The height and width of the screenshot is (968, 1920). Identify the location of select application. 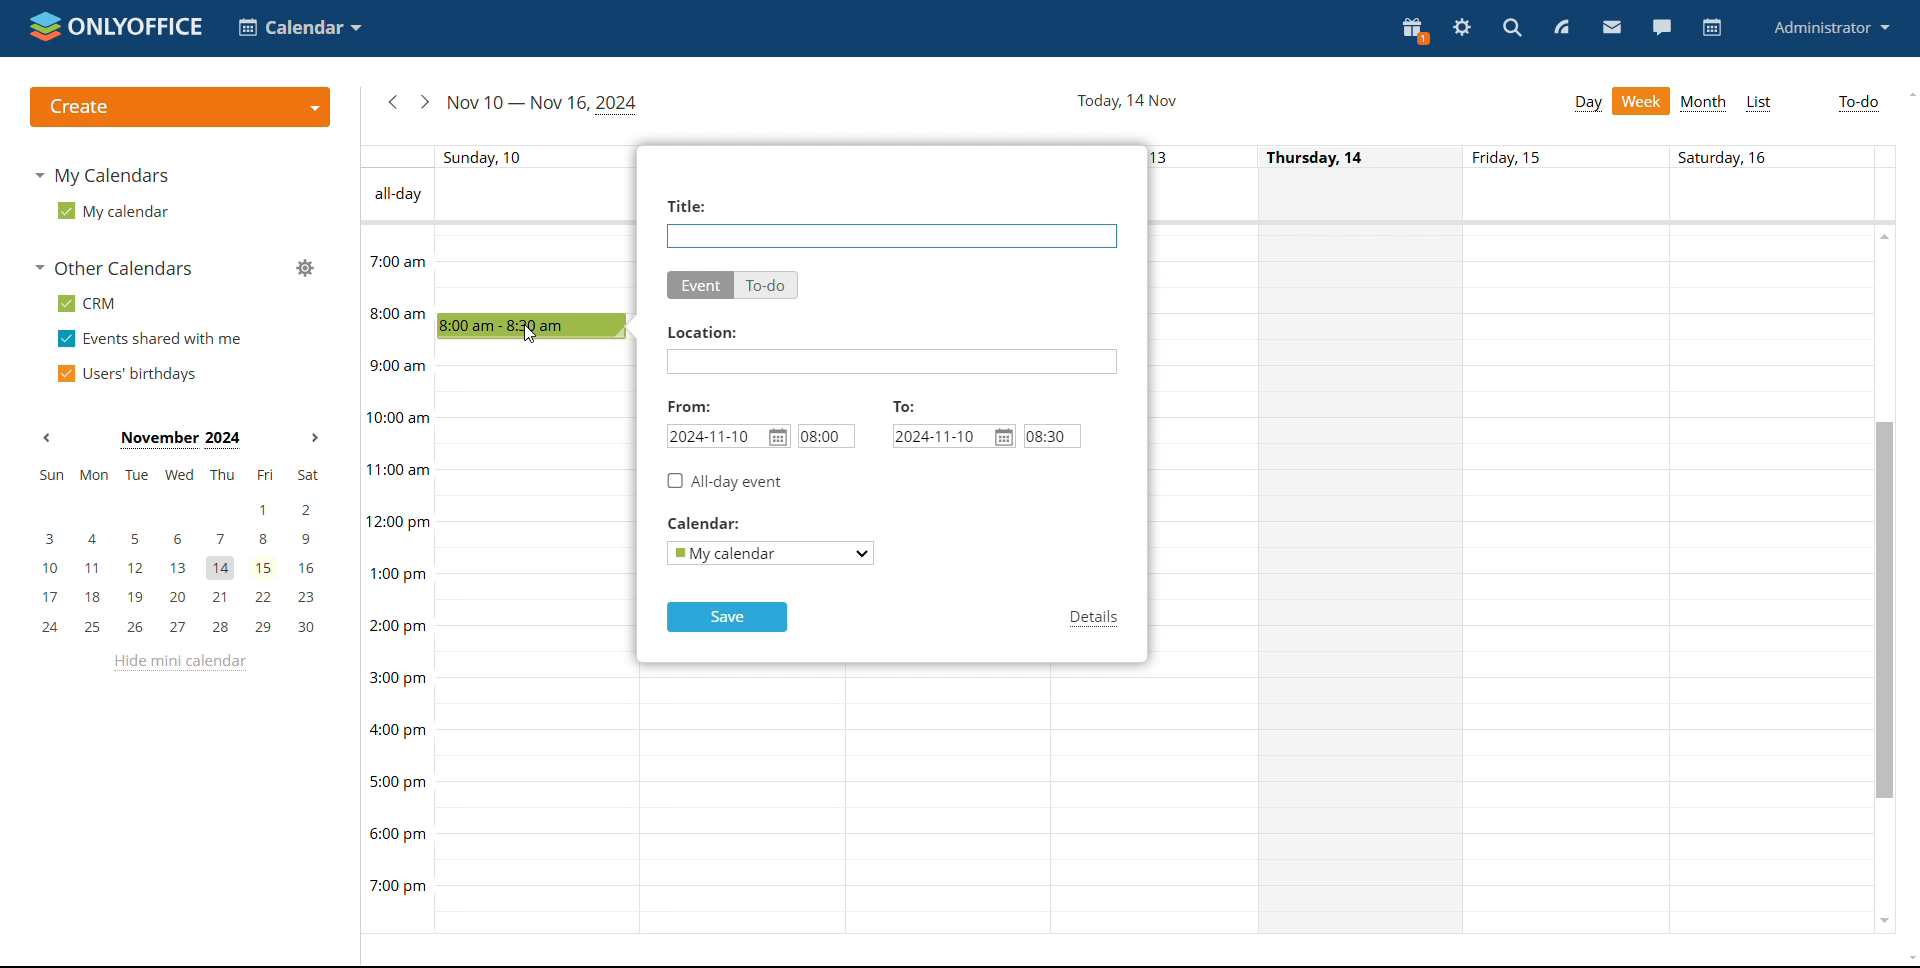
(300, 28).